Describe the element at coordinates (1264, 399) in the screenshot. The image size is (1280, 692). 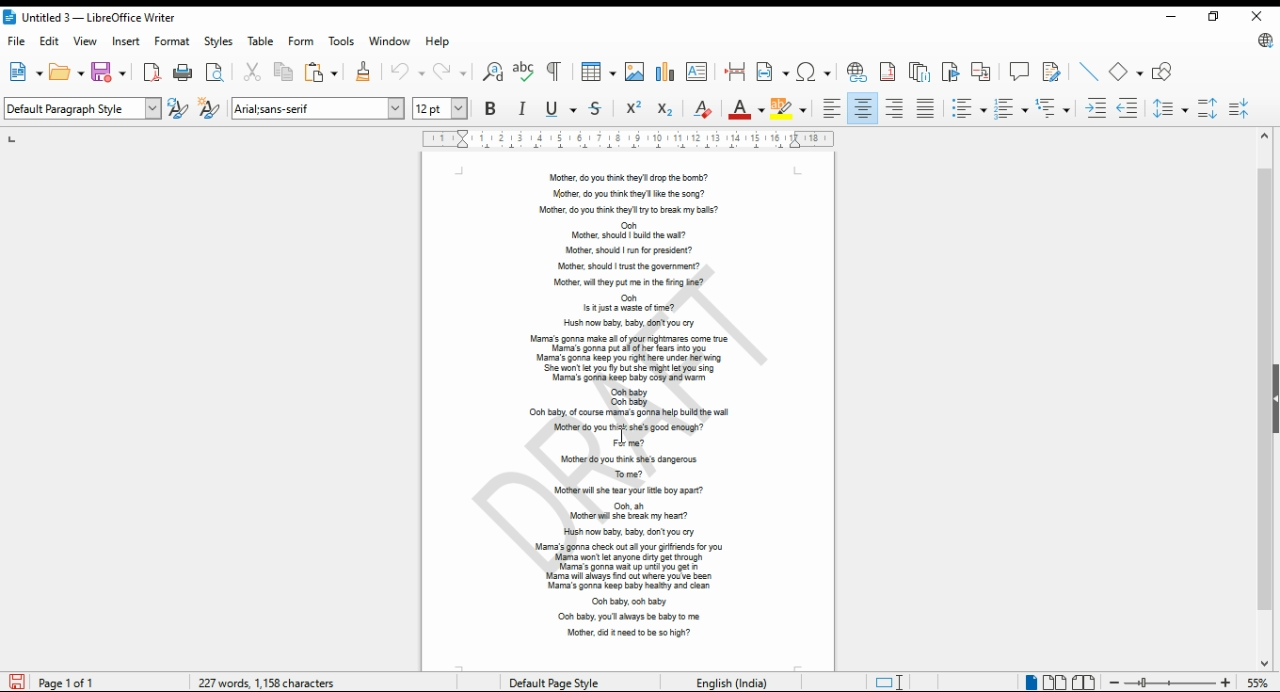
I see `scroll bar` at that location.